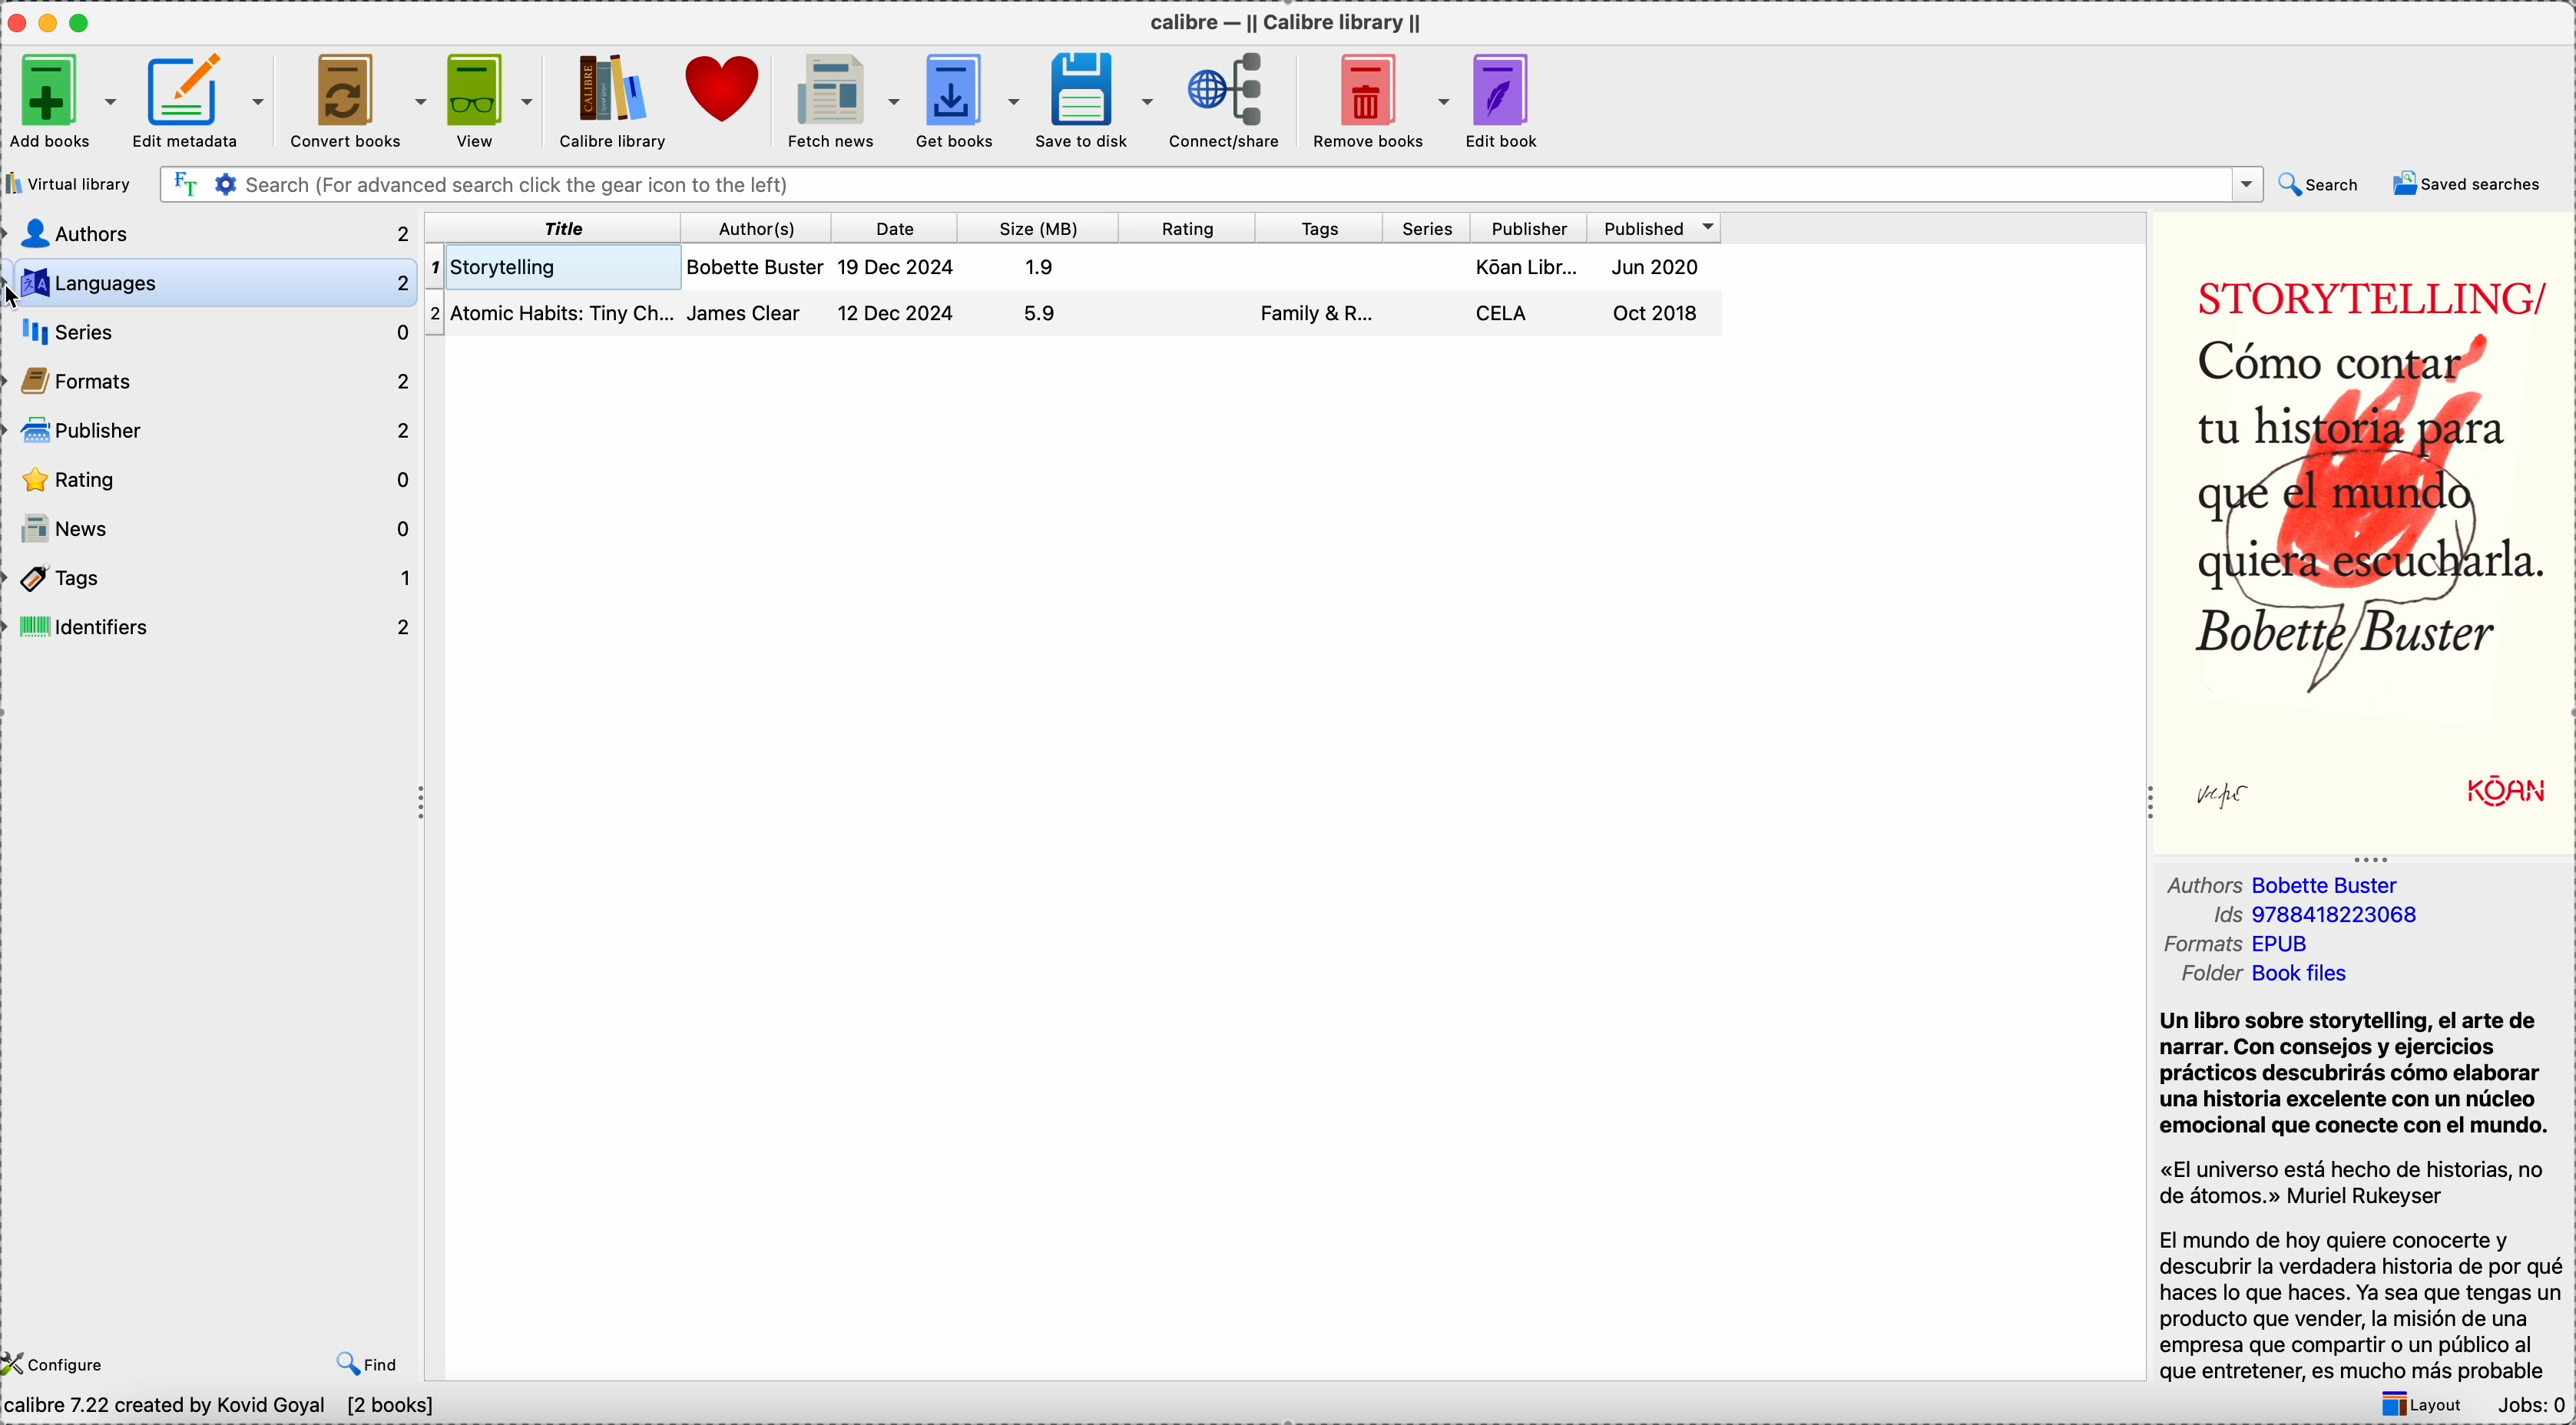 Image resolution: width=2576 pixels, height=1425 pixels. Describe the element at coordinates (613, 101) in the screenshot. I see `Calibre library` at that location.